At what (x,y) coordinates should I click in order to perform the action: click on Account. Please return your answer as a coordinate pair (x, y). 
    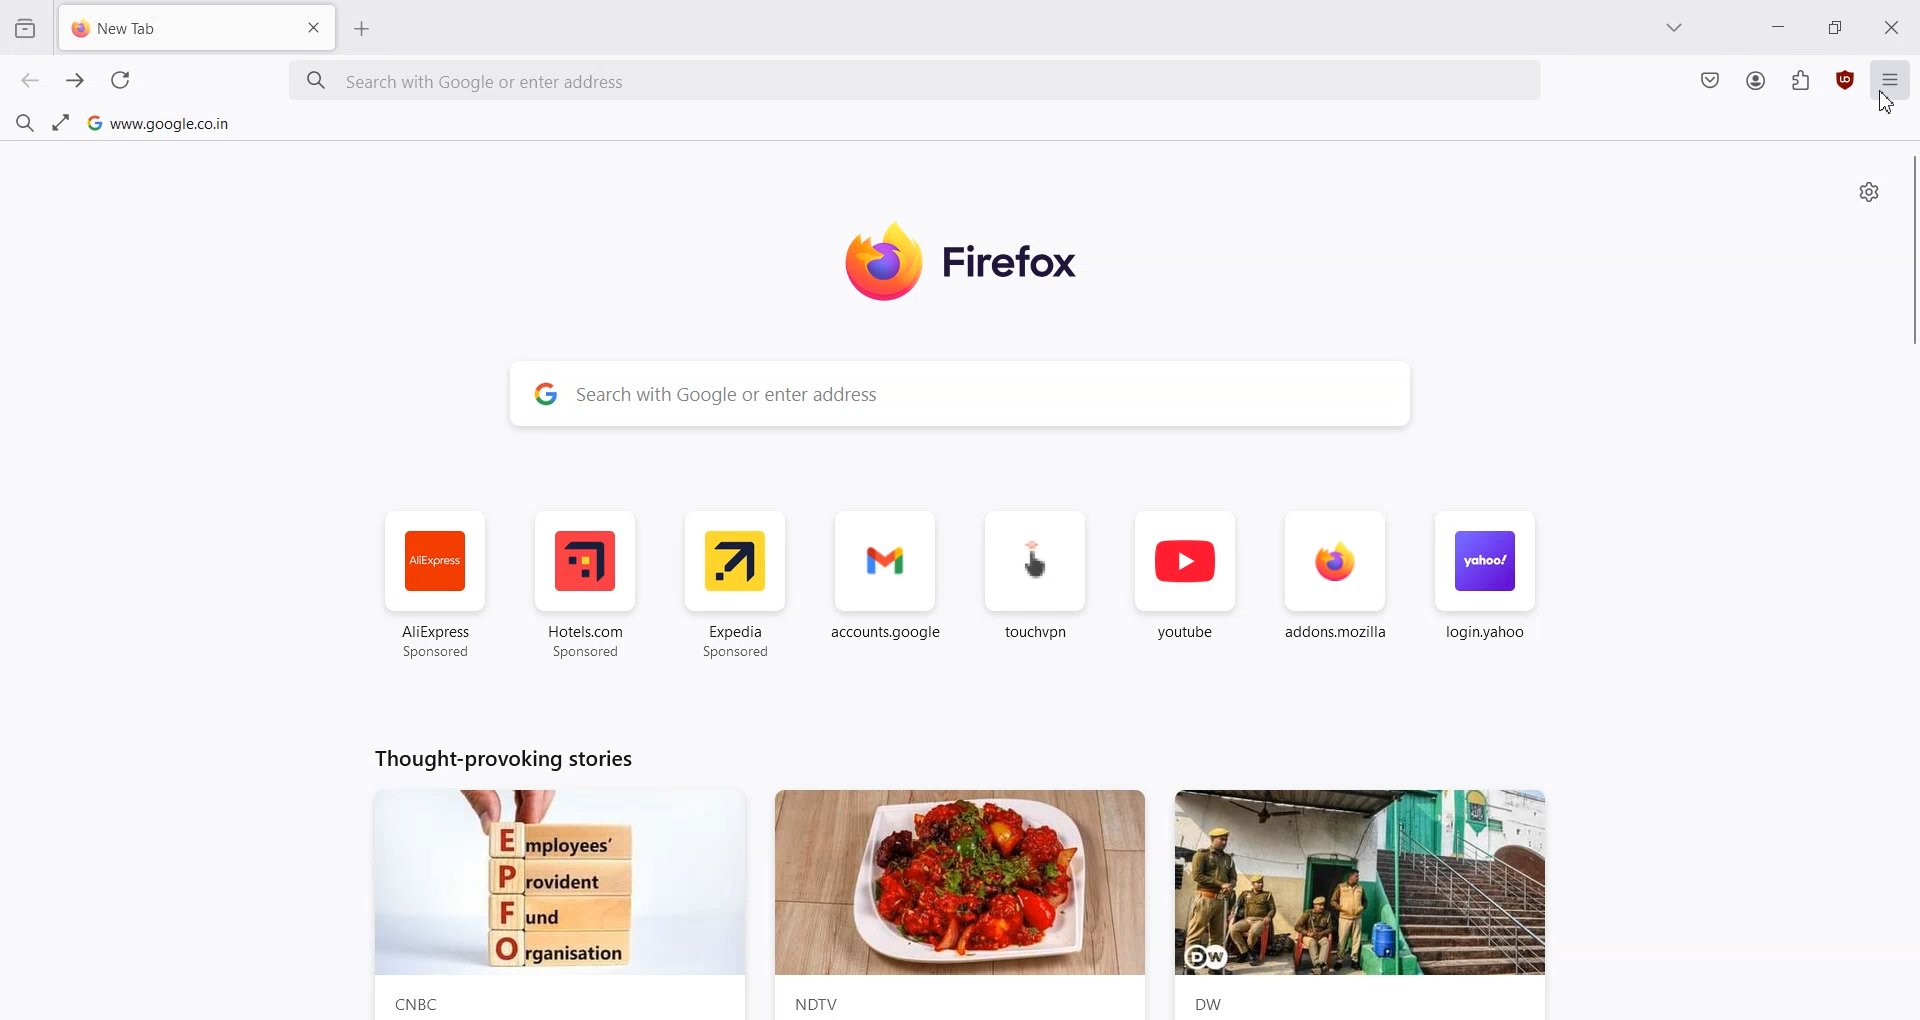
    Looking at the image, I should click on (1756, 81).